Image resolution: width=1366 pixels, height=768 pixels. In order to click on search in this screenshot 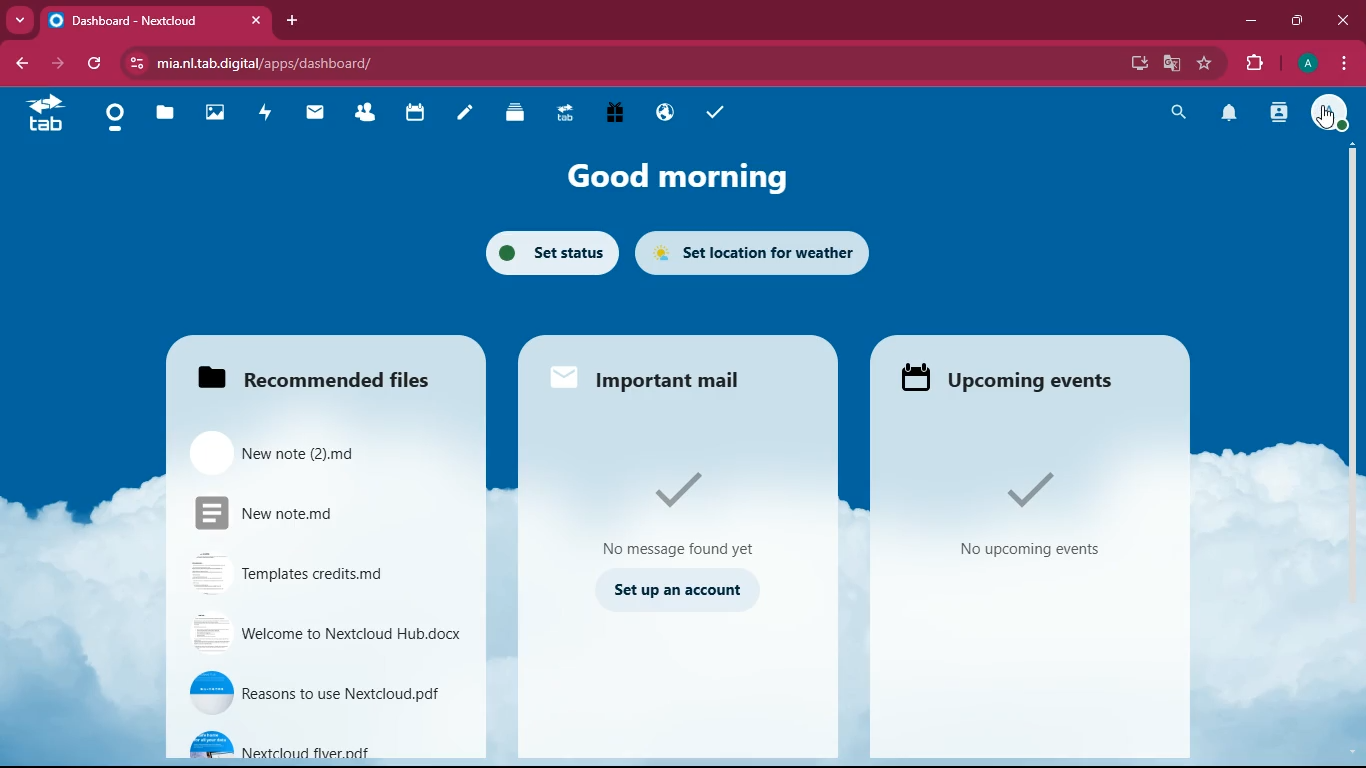, I will do `click(1176, 113)`.